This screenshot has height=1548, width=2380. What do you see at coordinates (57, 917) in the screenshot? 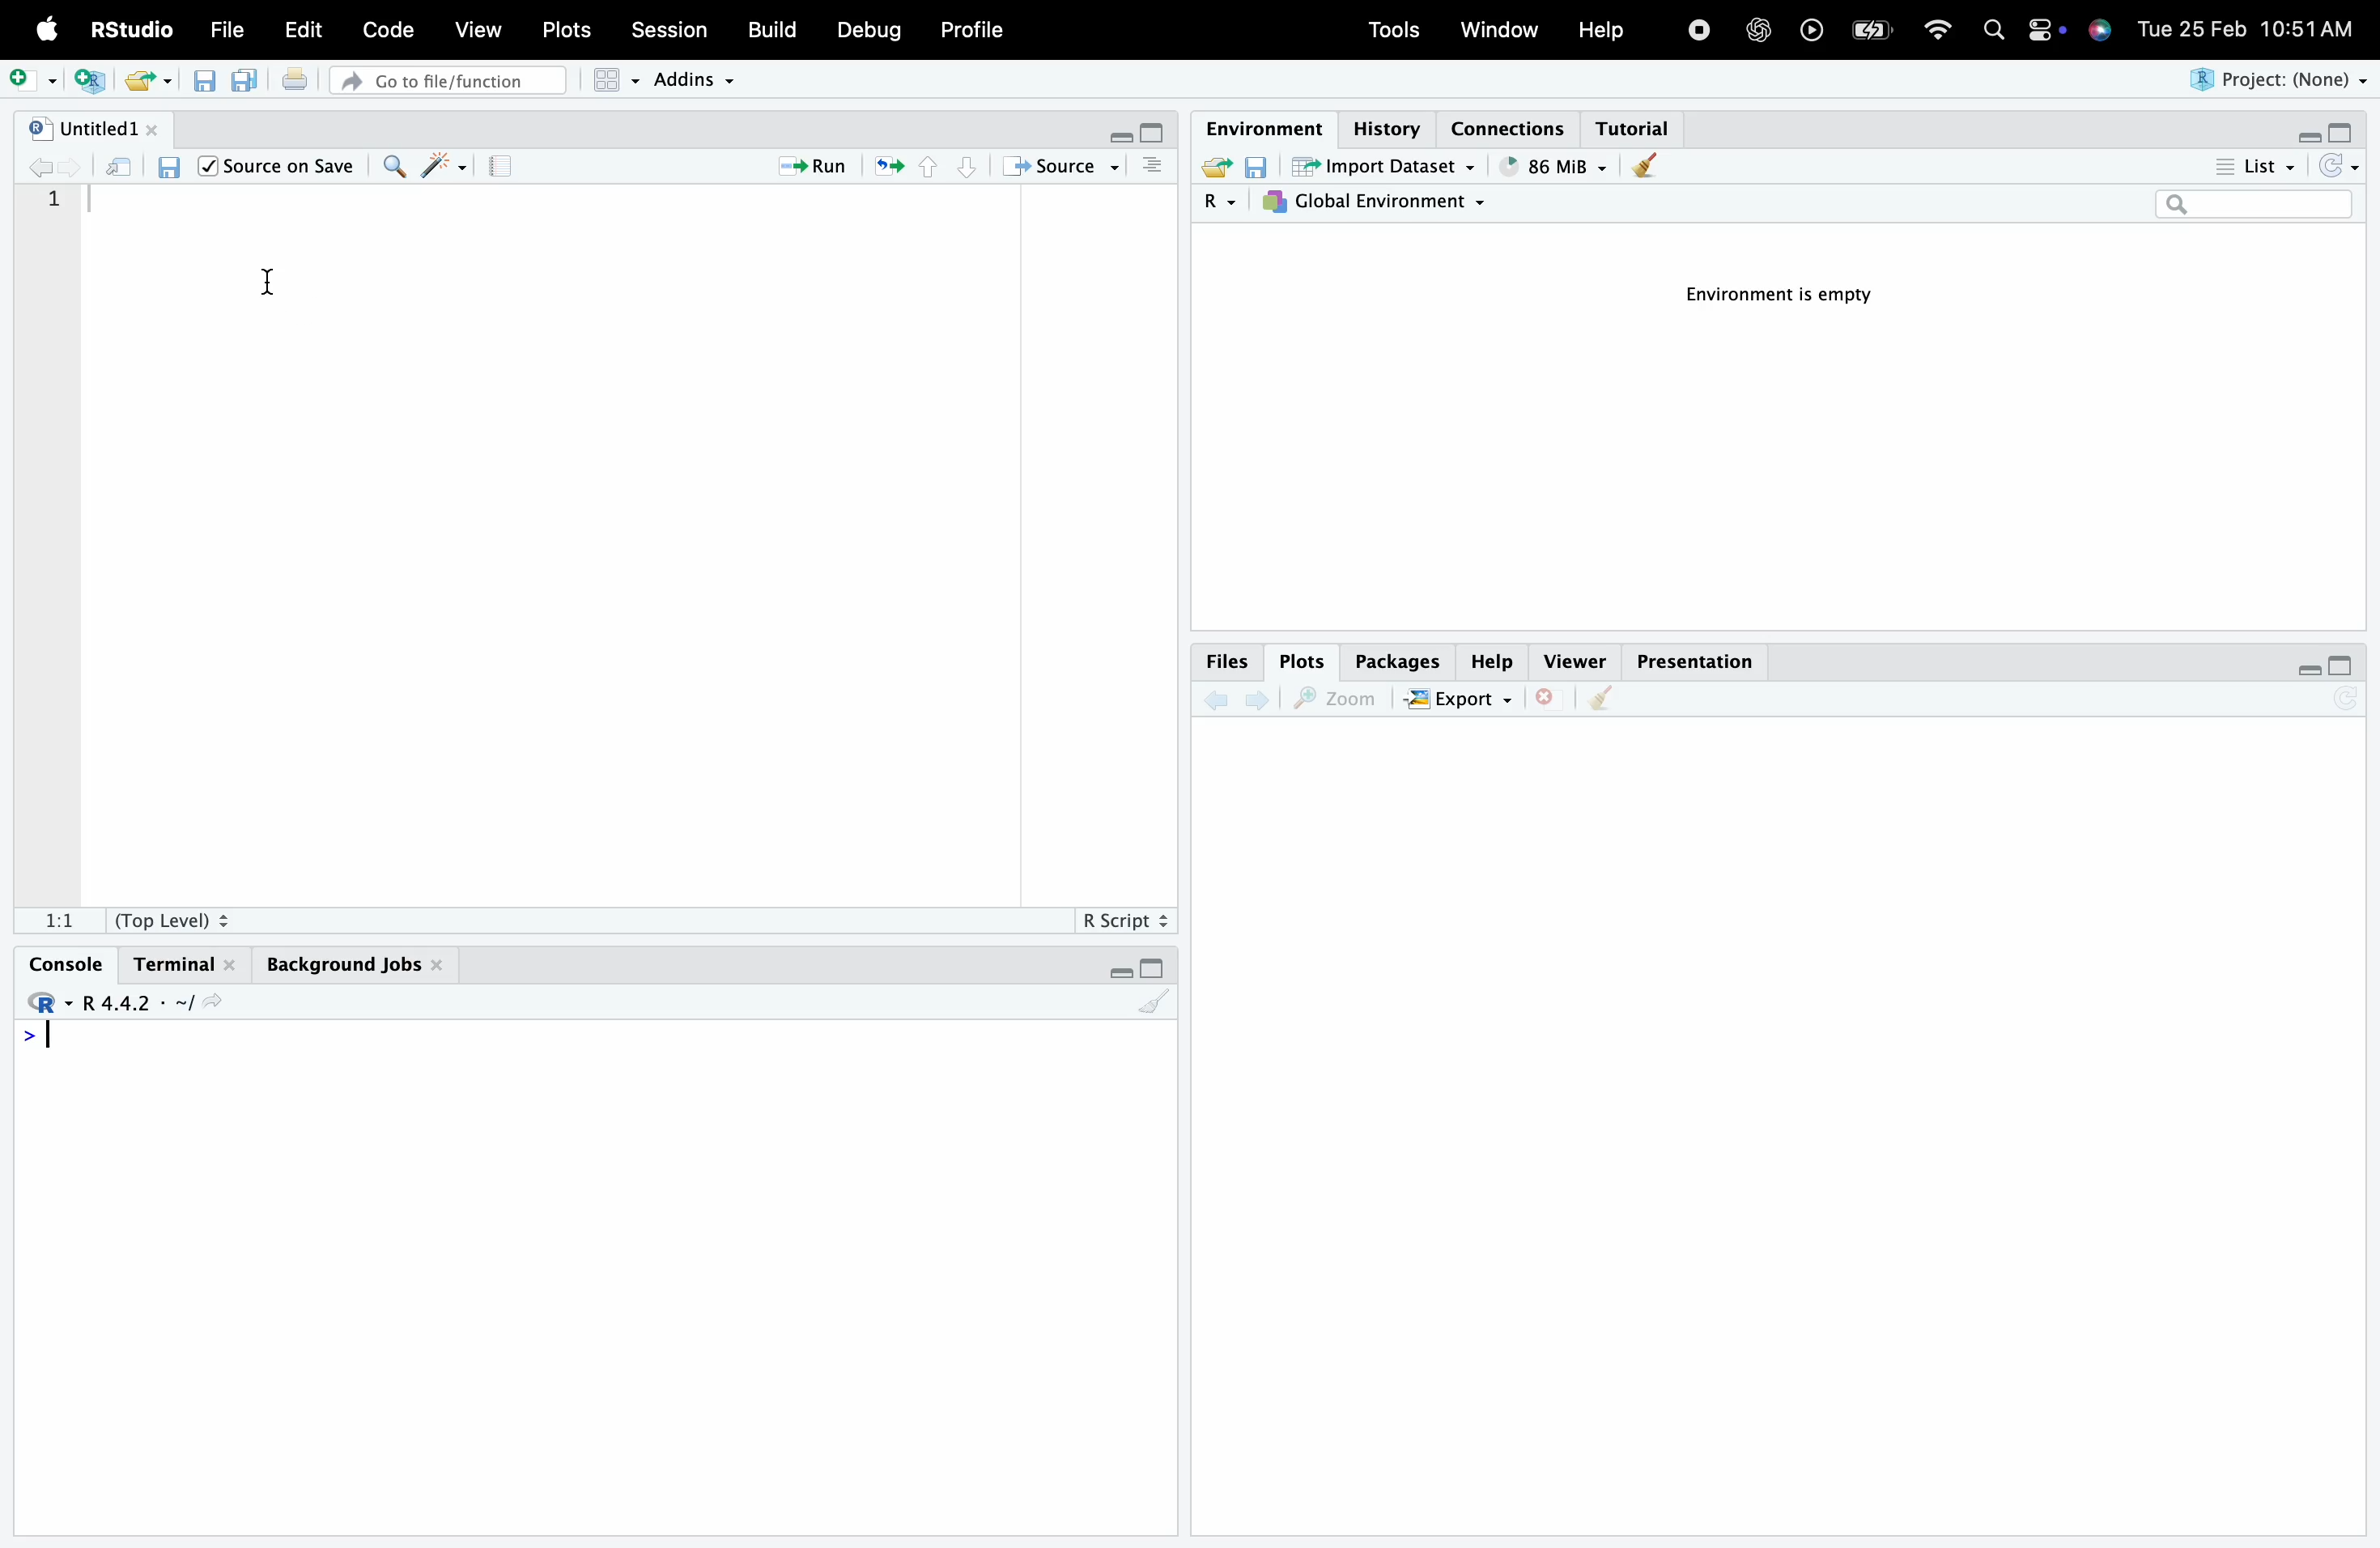
I see `1:1` at bounding box center [57, 917].